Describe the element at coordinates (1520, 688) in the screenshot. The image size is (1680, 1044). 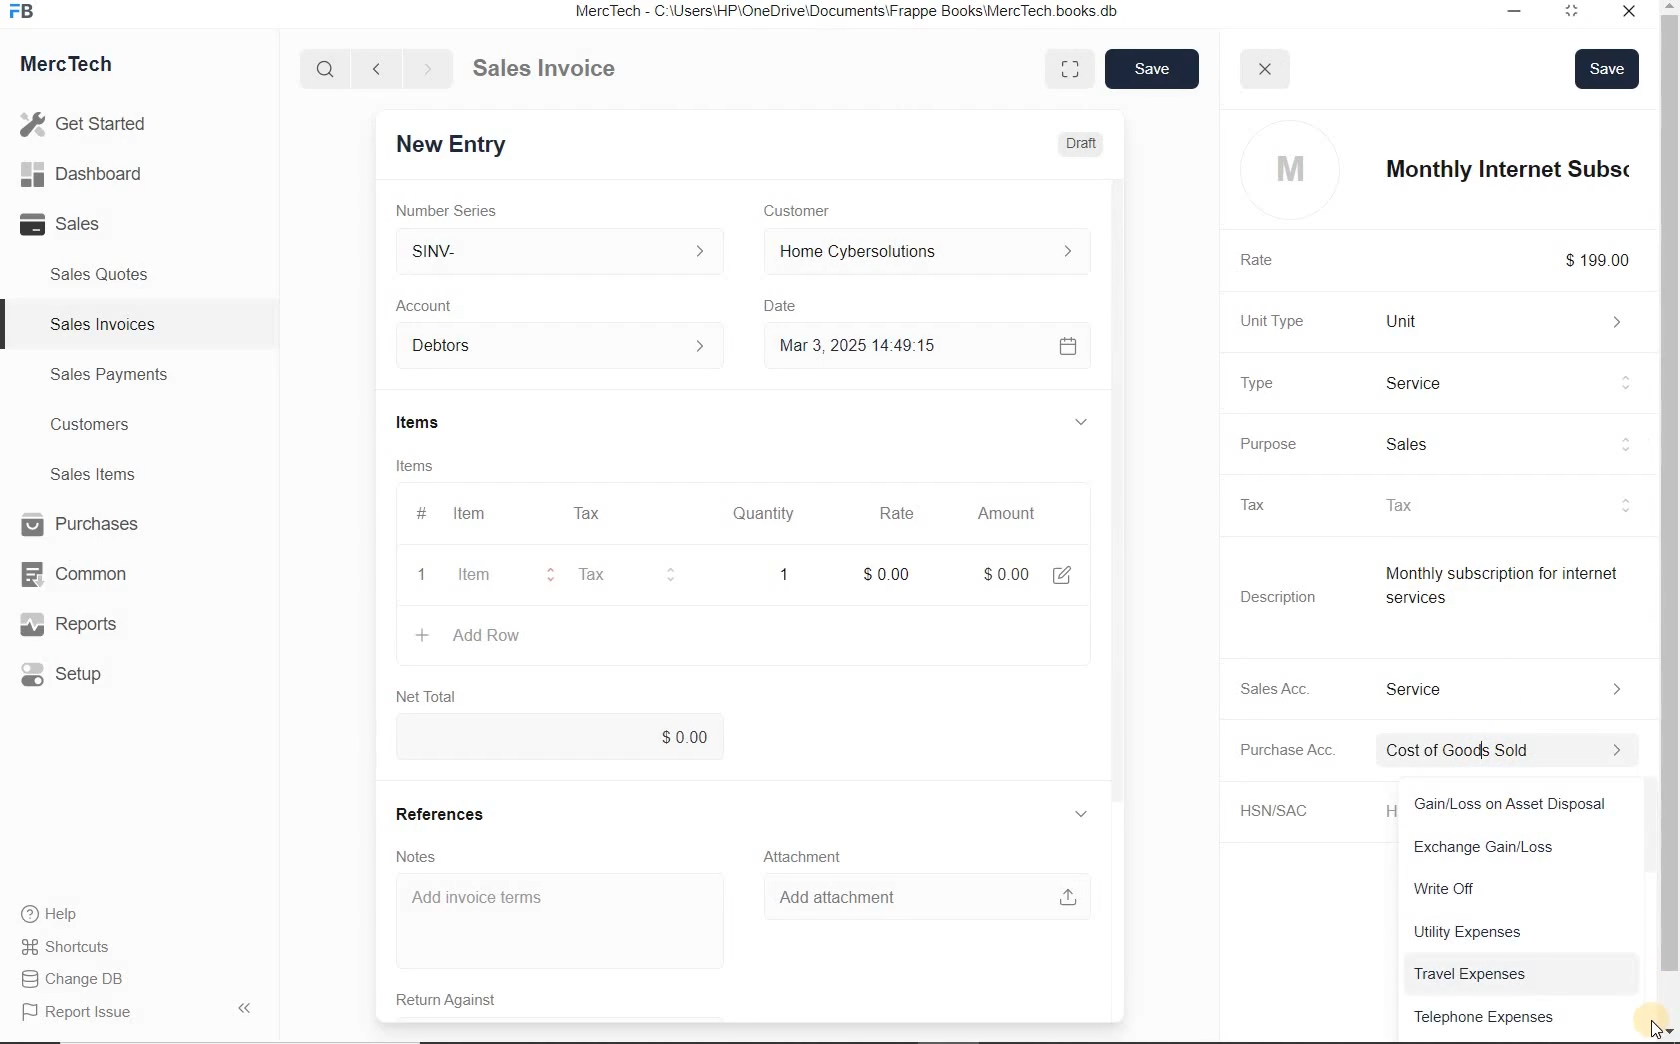
I see `Income` at that location.